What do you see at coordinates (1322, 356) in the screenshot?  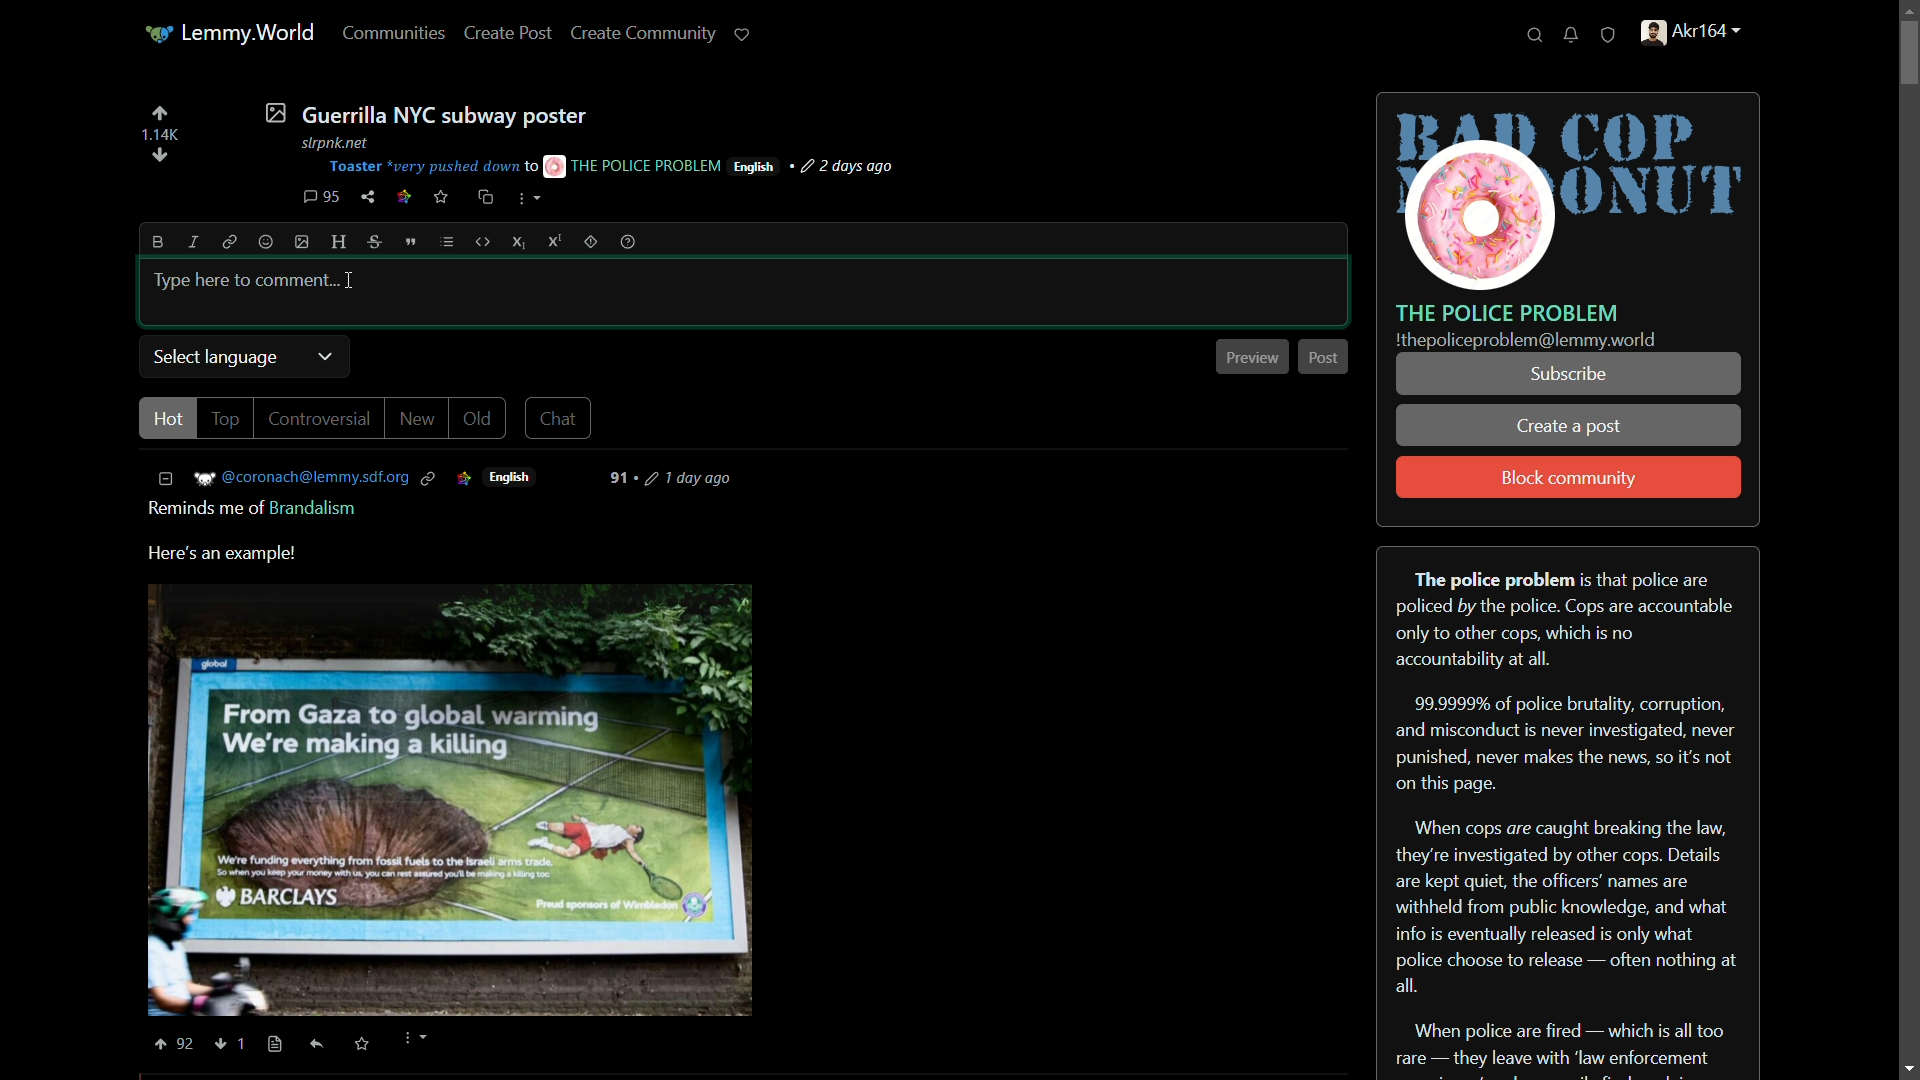 I see `post` at bounding box center [1322, 356].